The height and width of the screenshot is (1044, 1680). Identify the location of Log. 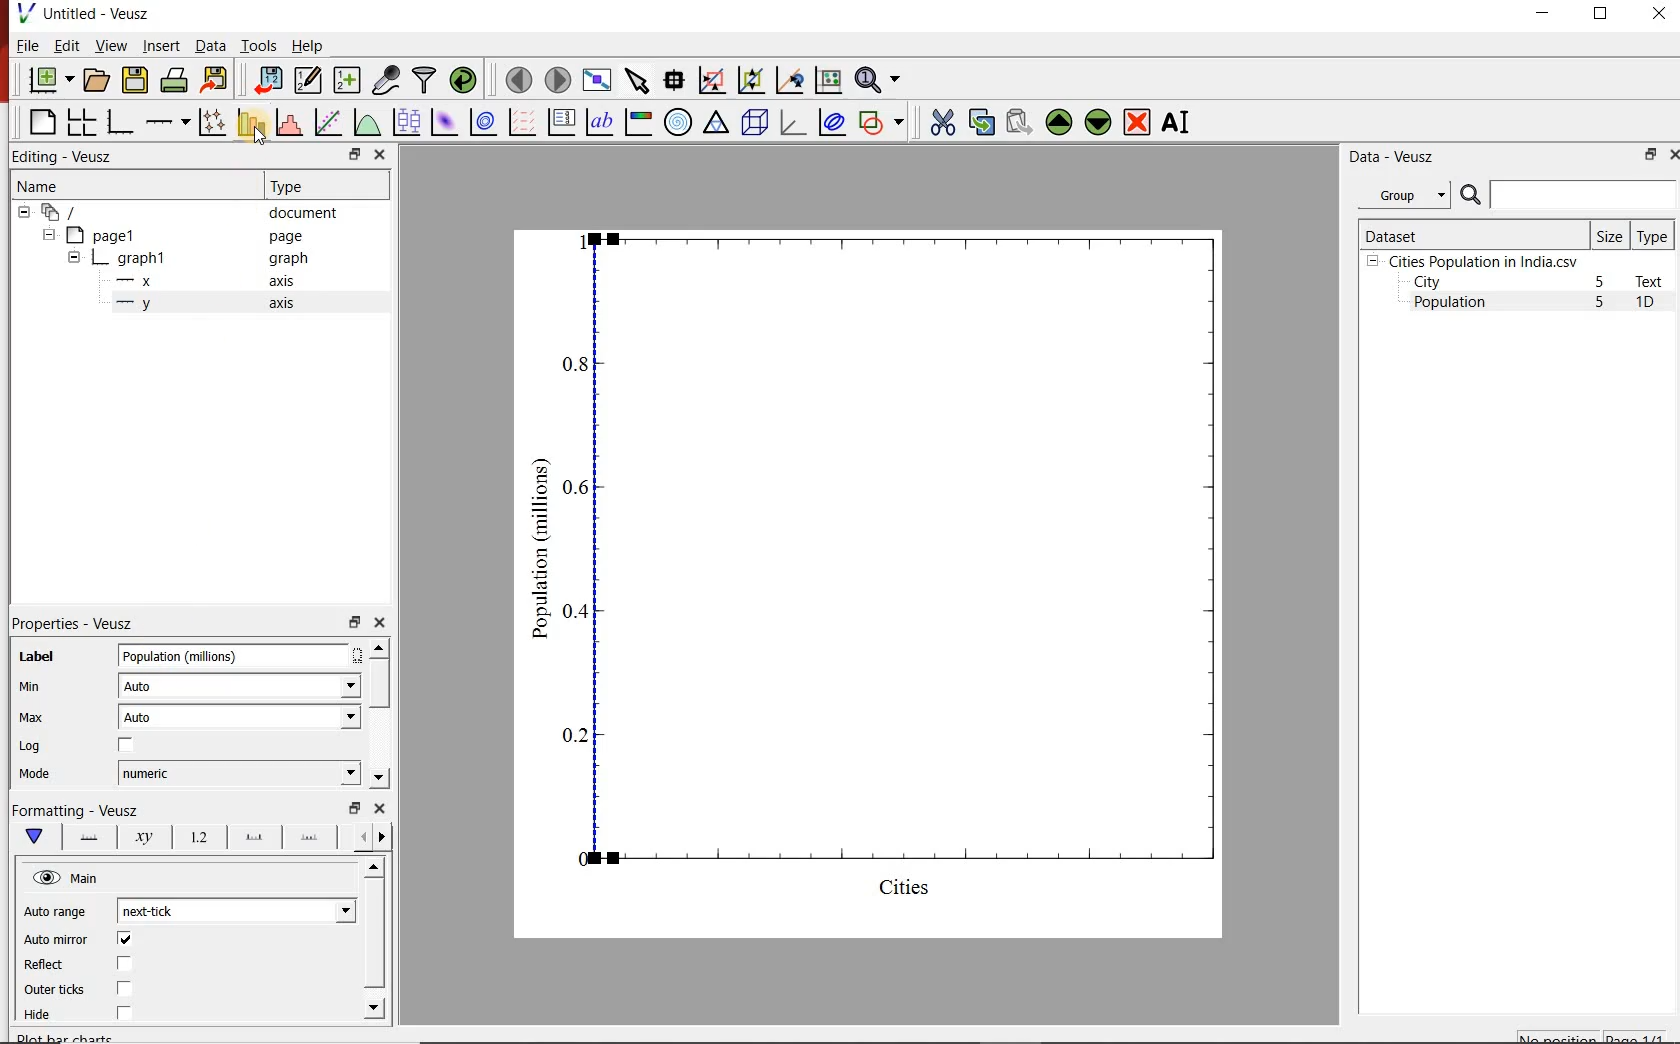
(32, 747).